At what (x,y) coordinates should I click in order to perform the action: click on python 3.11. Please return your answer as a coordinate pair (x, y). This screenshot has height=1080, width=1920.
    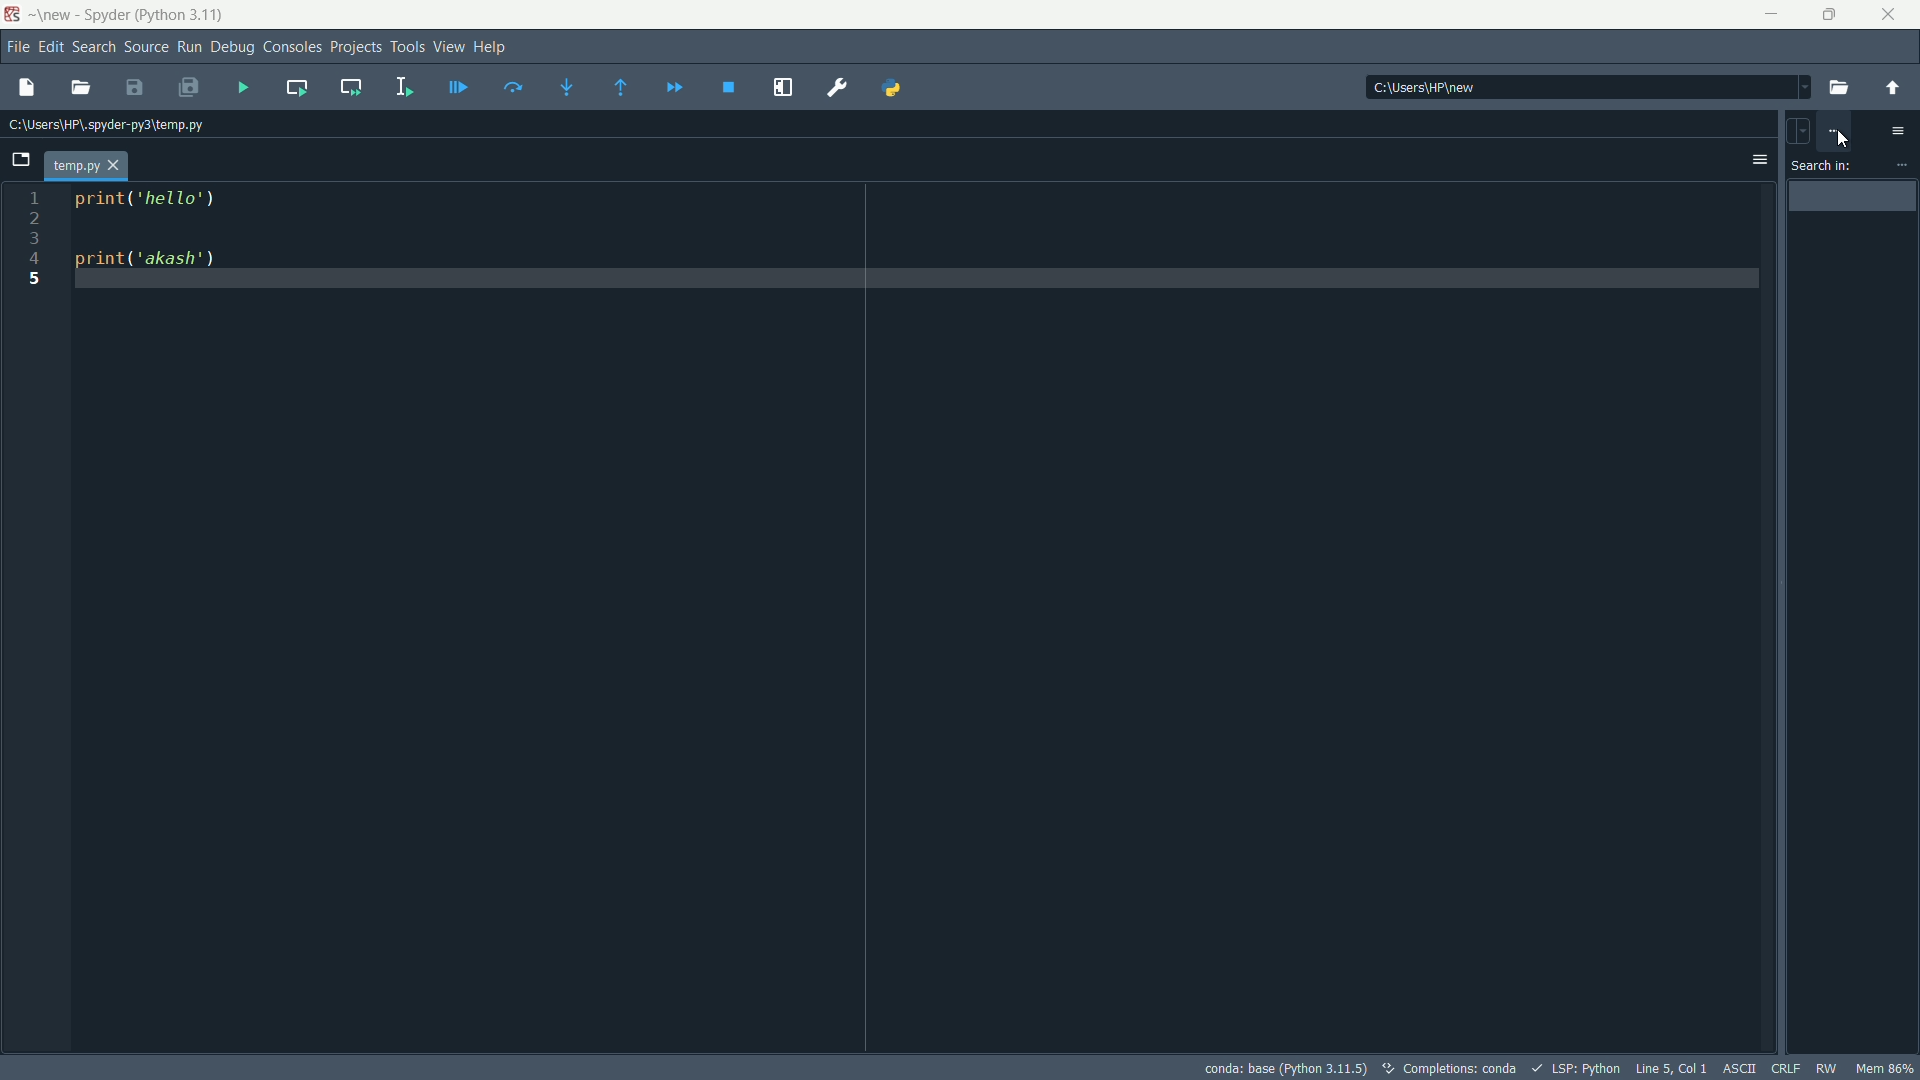
    Looking at the image, I should click on (185, 15).